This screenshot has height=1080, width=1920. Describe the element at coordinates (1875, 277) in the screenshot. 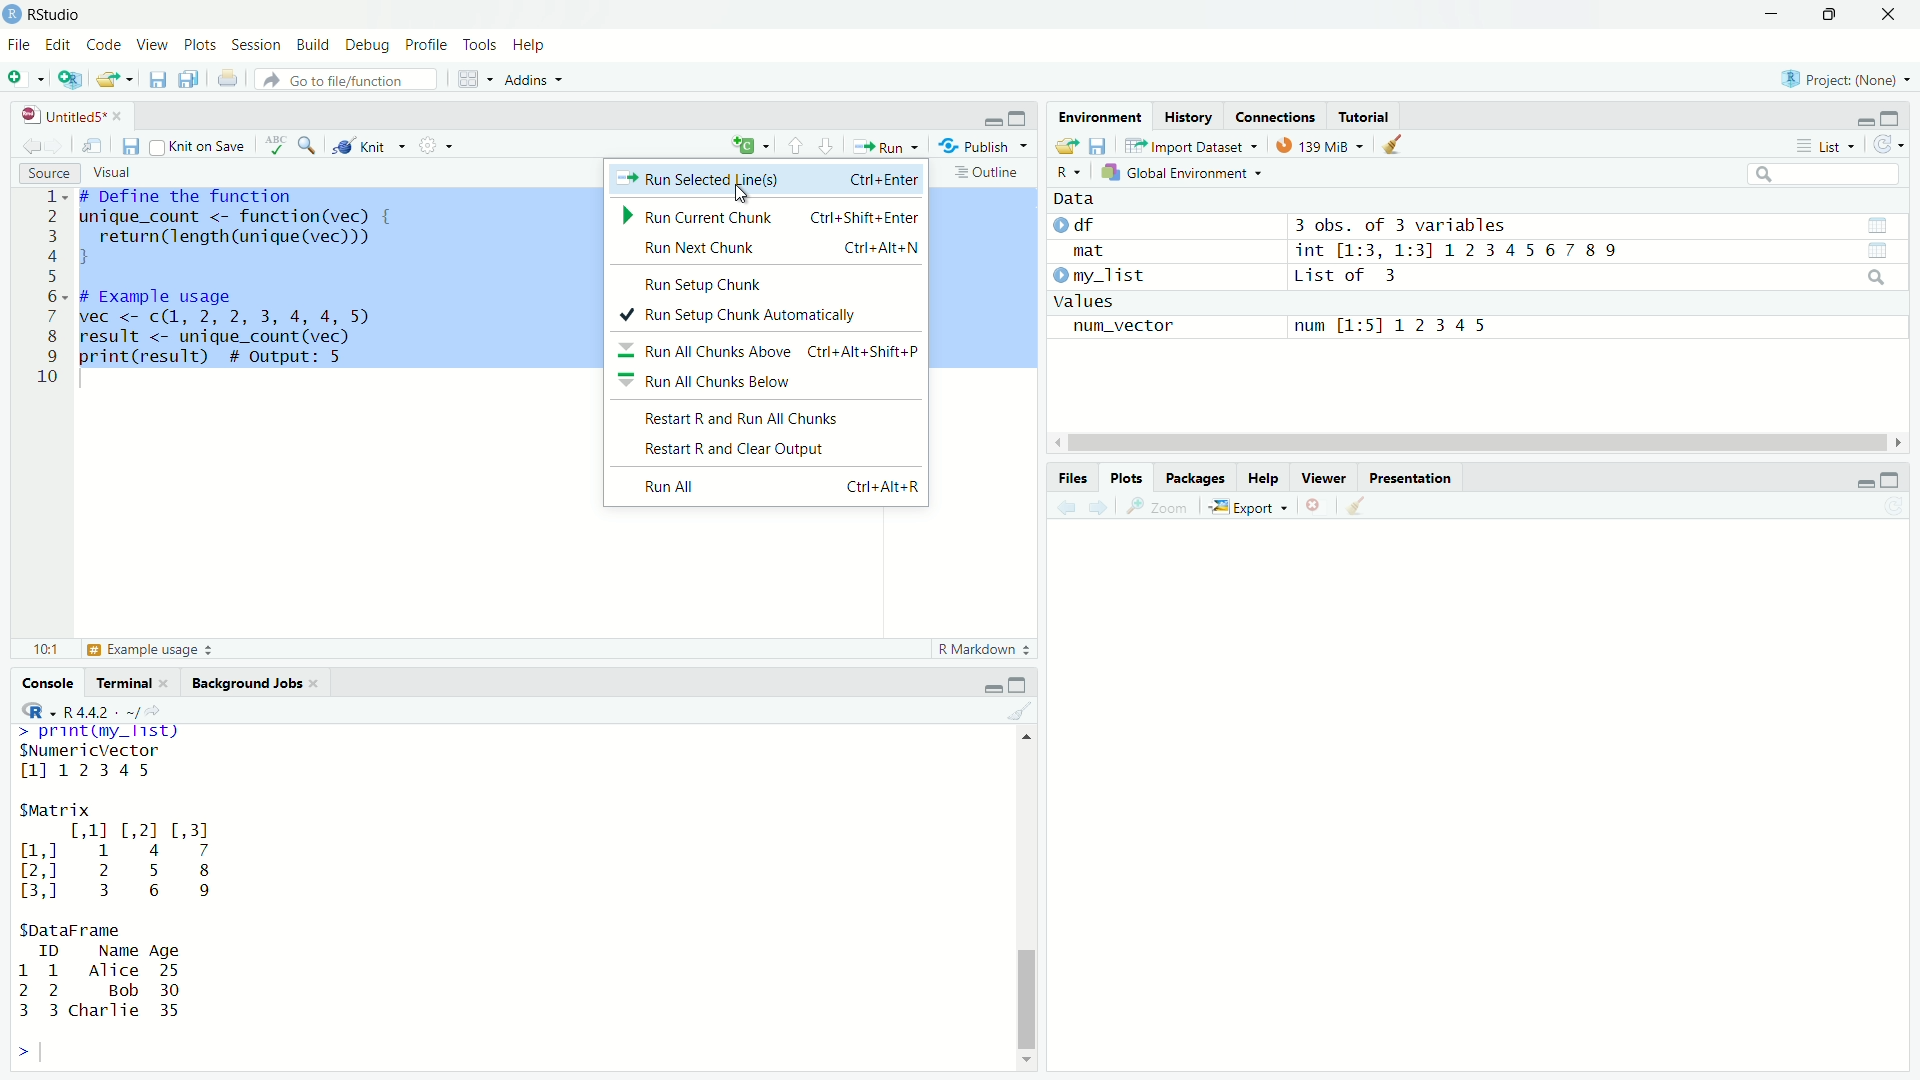

I see `search` at that location.